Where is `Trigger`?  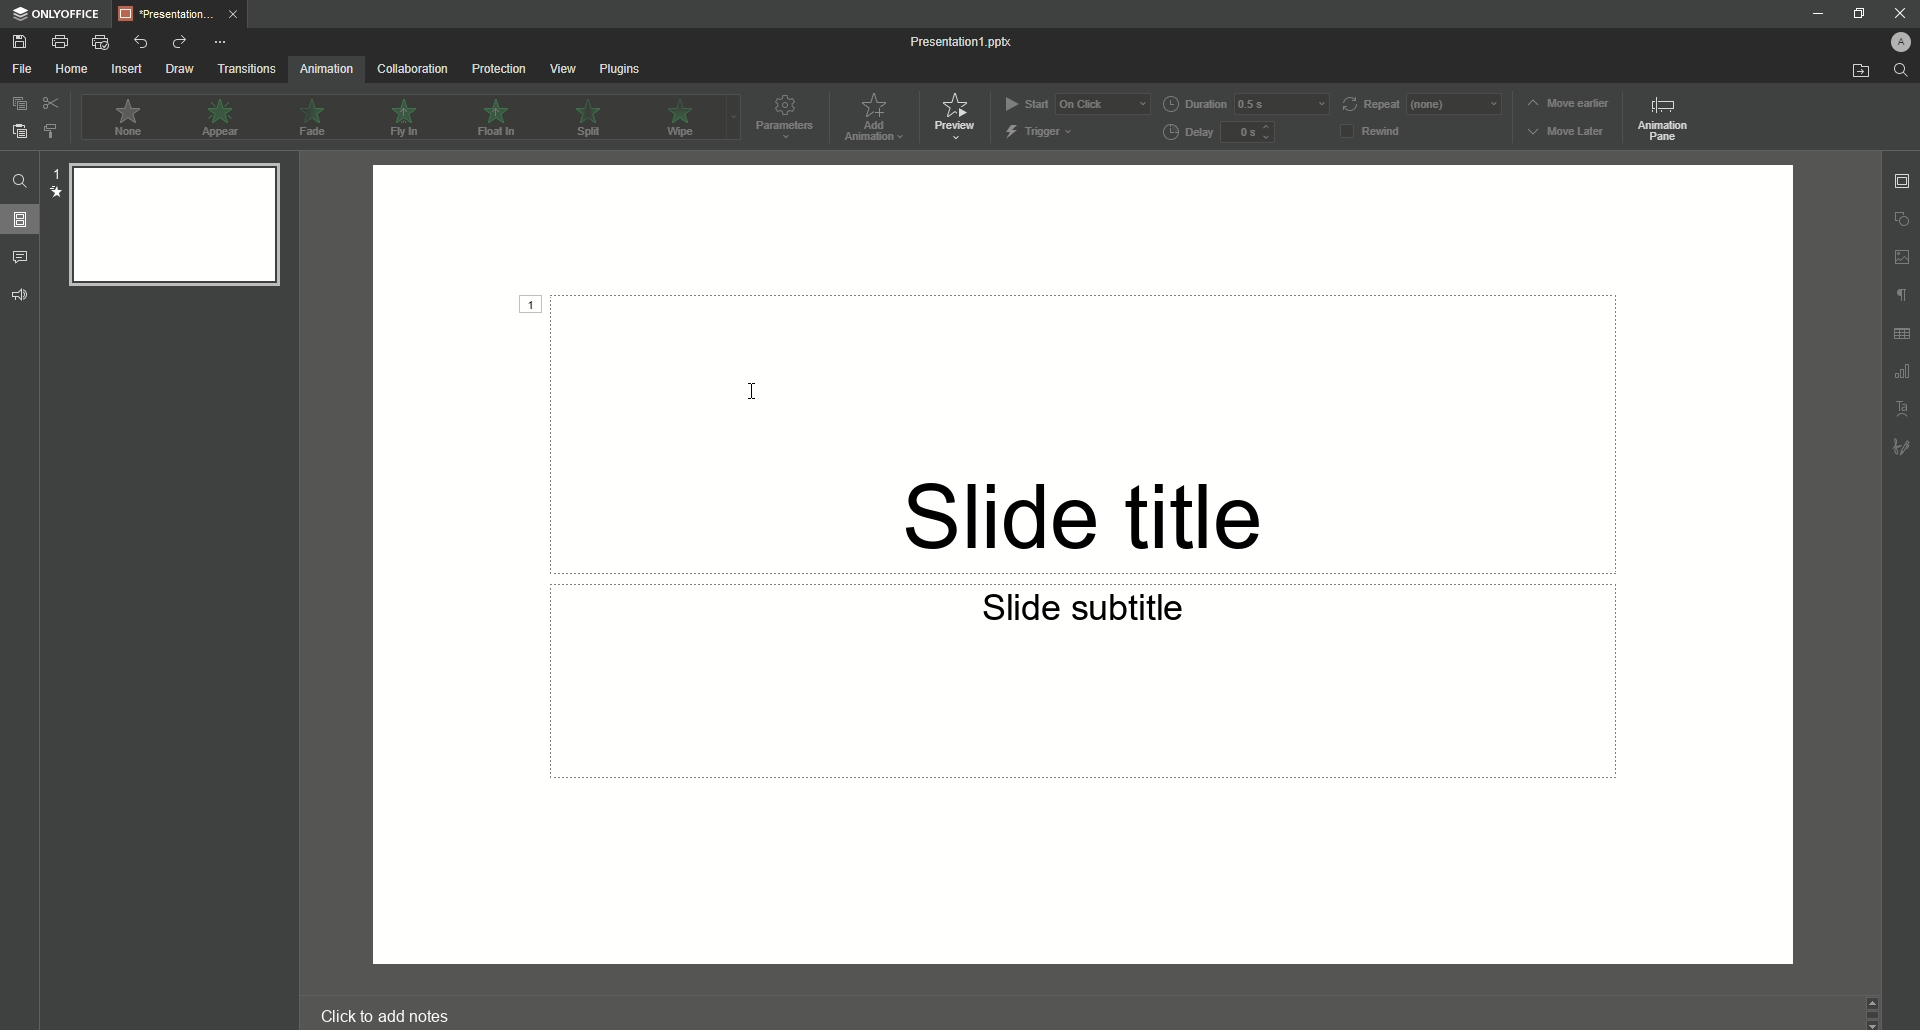
Trigger is located at coordinates (1040, 131).